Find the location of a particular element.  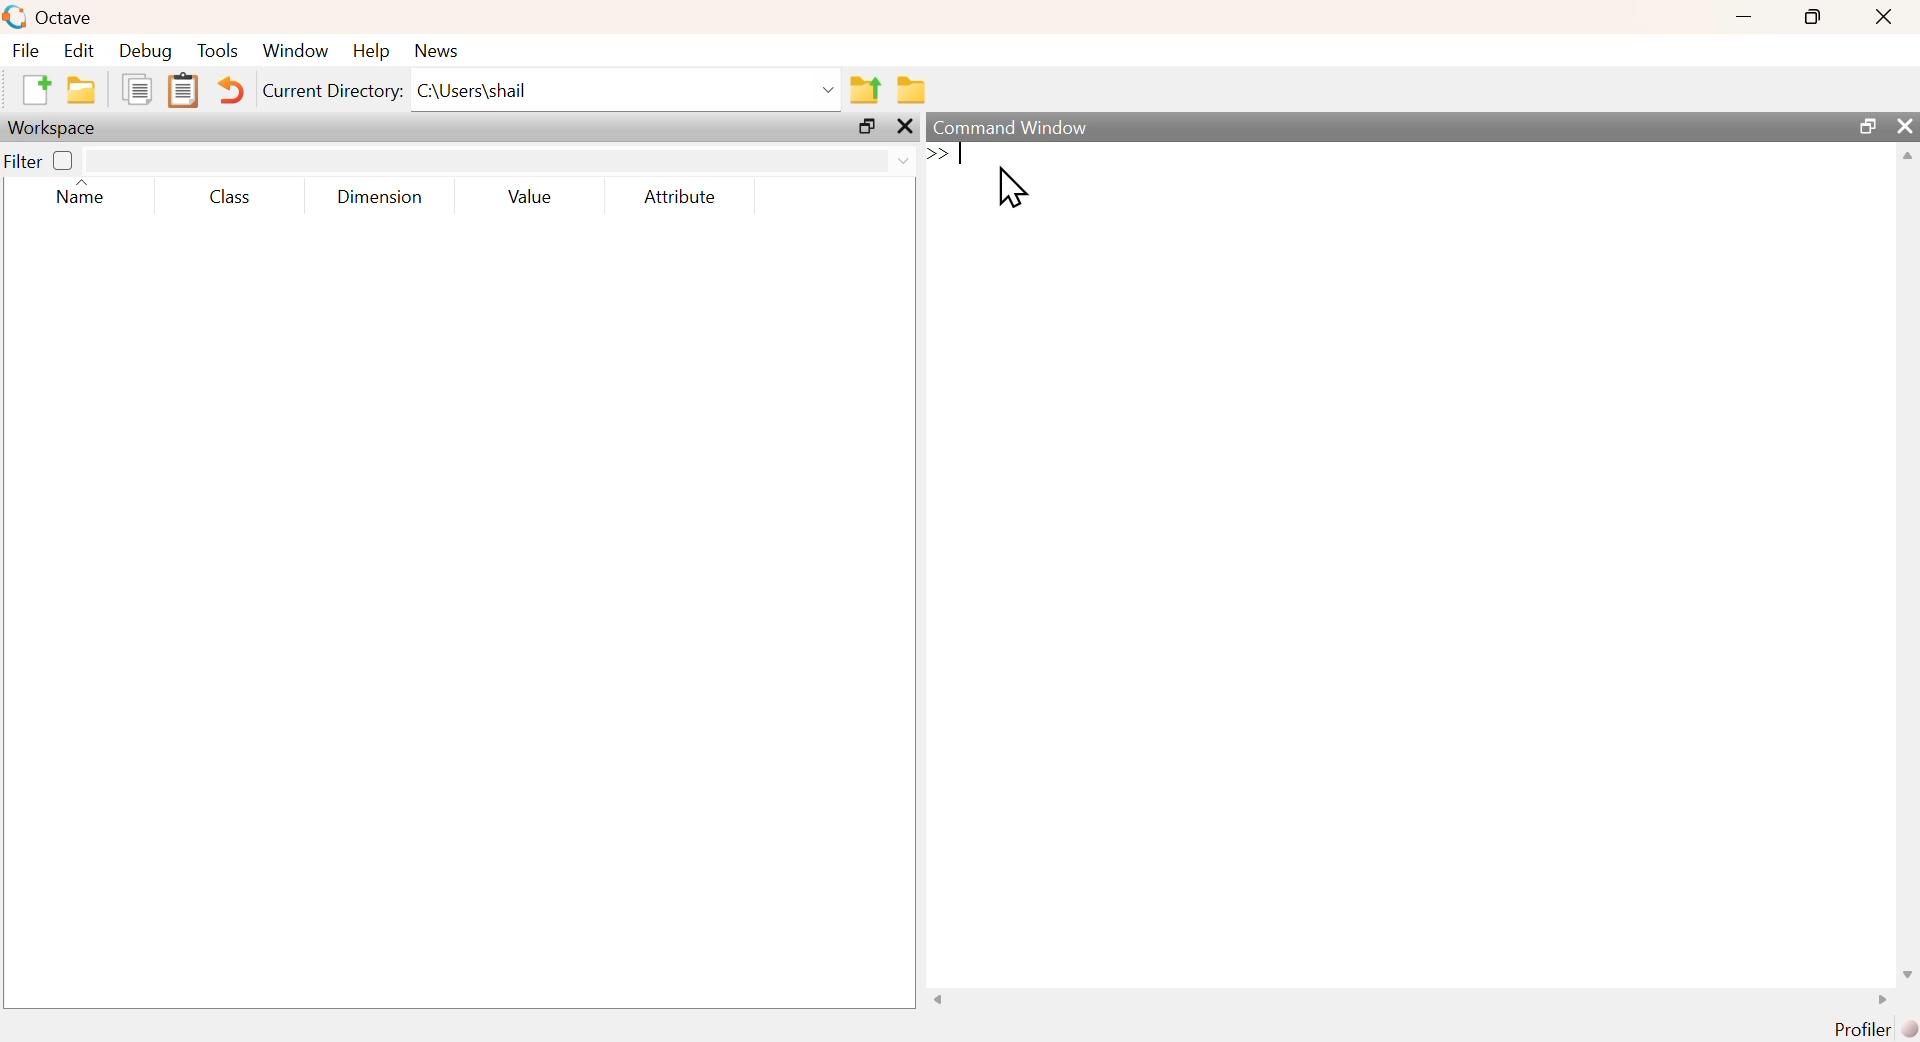

scroll right is located at coordinates (1878, 1001).